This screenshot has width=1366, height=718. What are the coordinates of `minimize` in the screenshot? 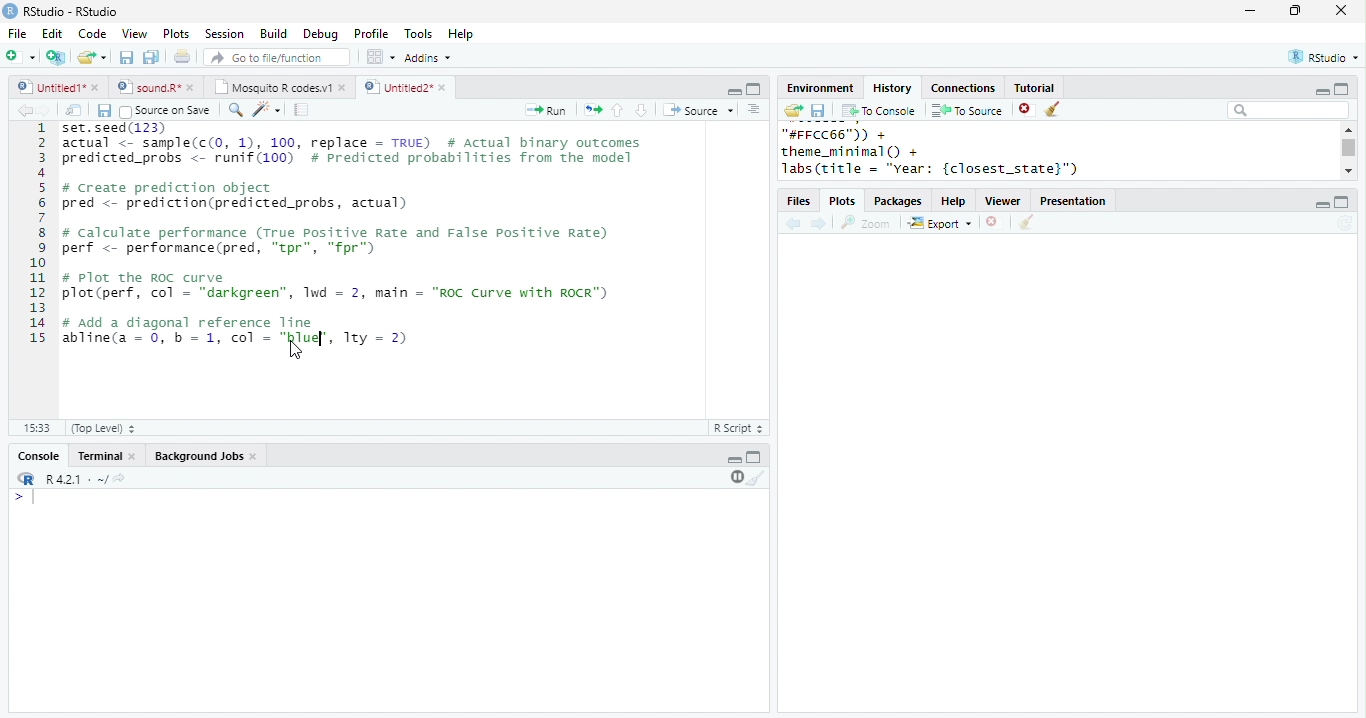 It's located at (734, 90).